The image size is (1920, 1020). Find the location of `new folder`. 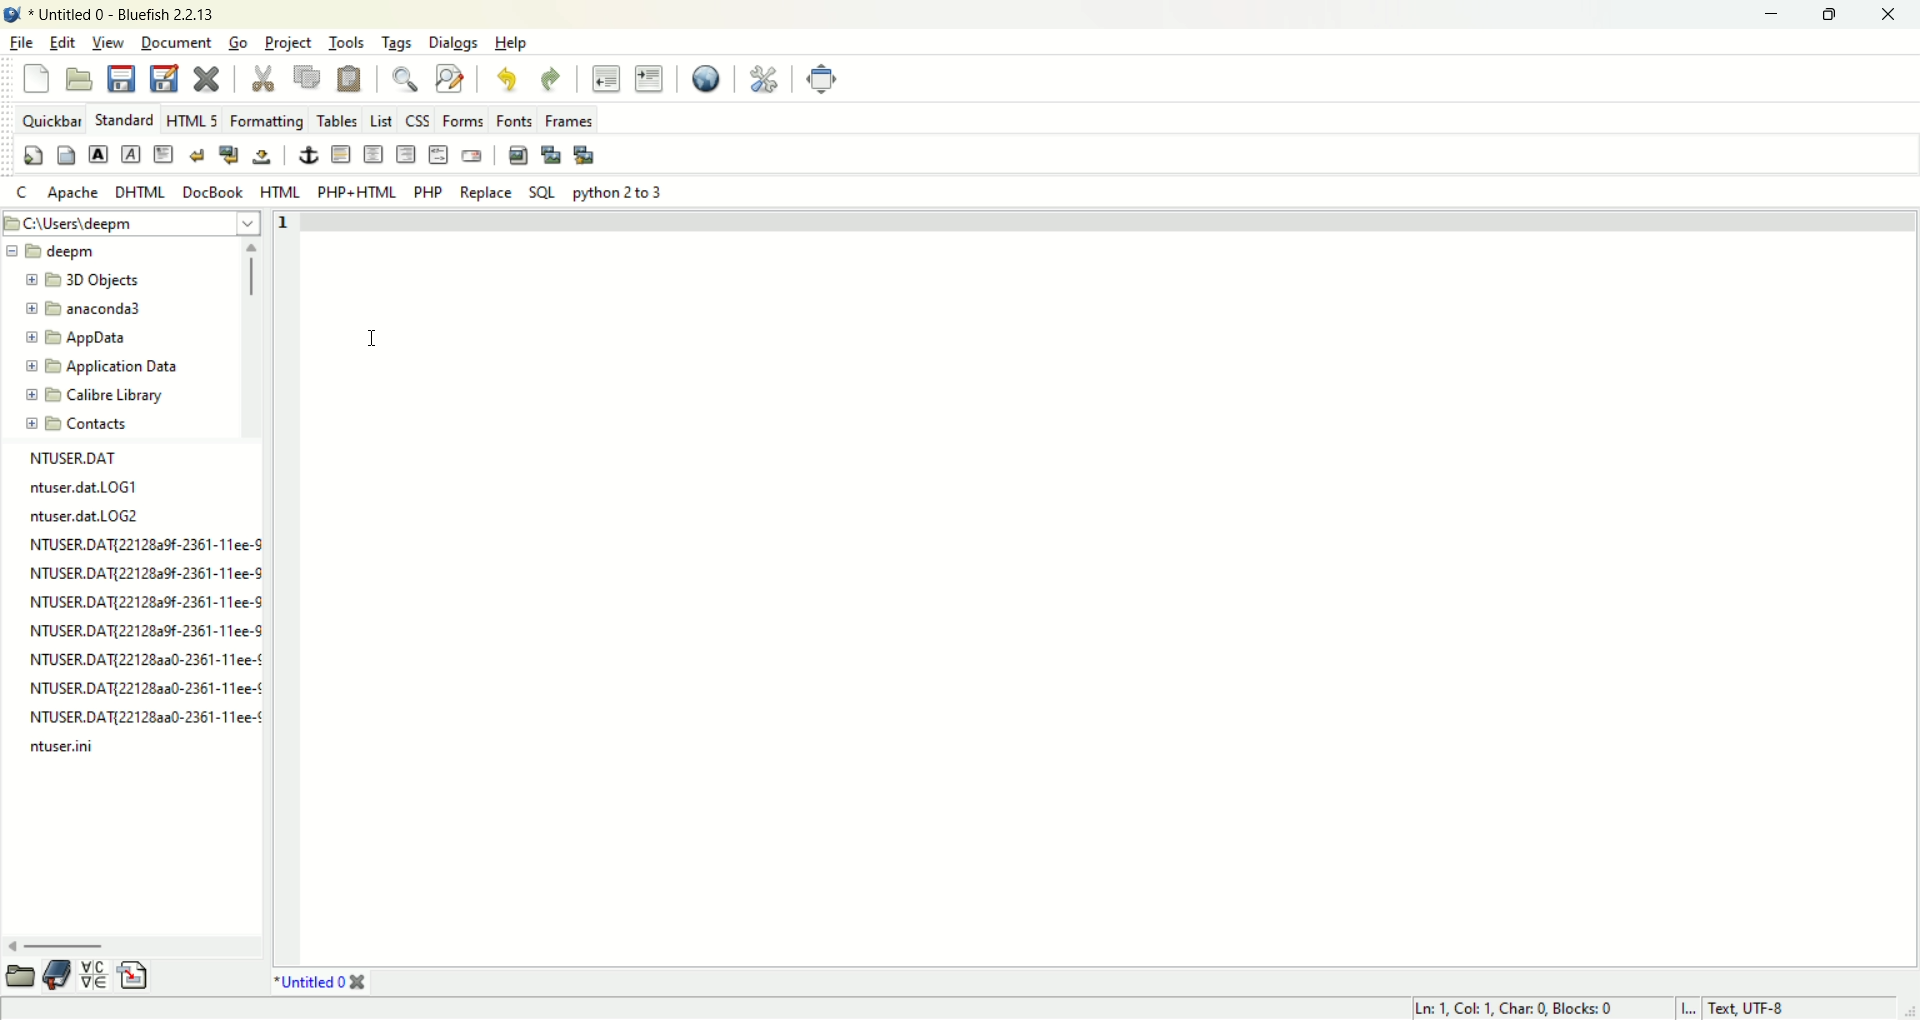

new folder is located at coordinates (78, 252).